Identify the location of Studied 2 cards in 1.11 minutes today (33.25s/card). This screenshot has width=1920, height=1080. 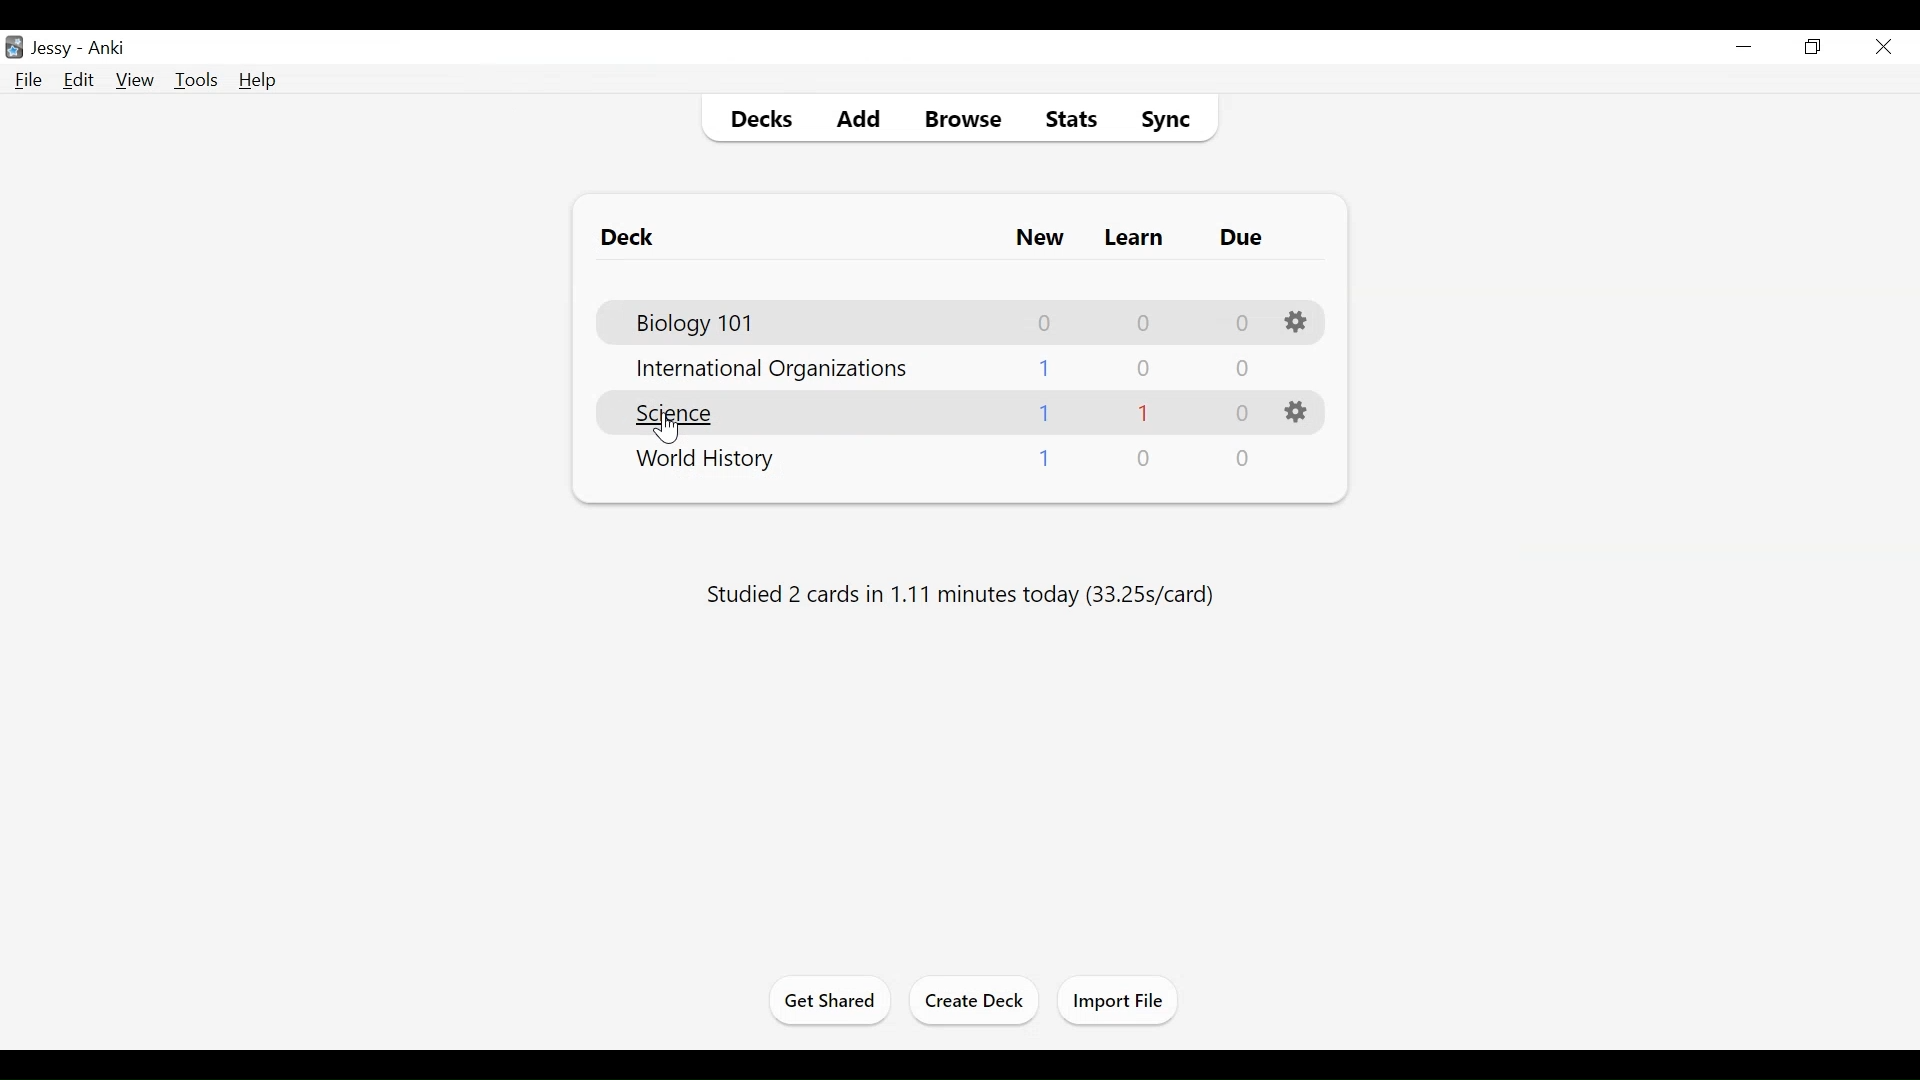
(959, 593).